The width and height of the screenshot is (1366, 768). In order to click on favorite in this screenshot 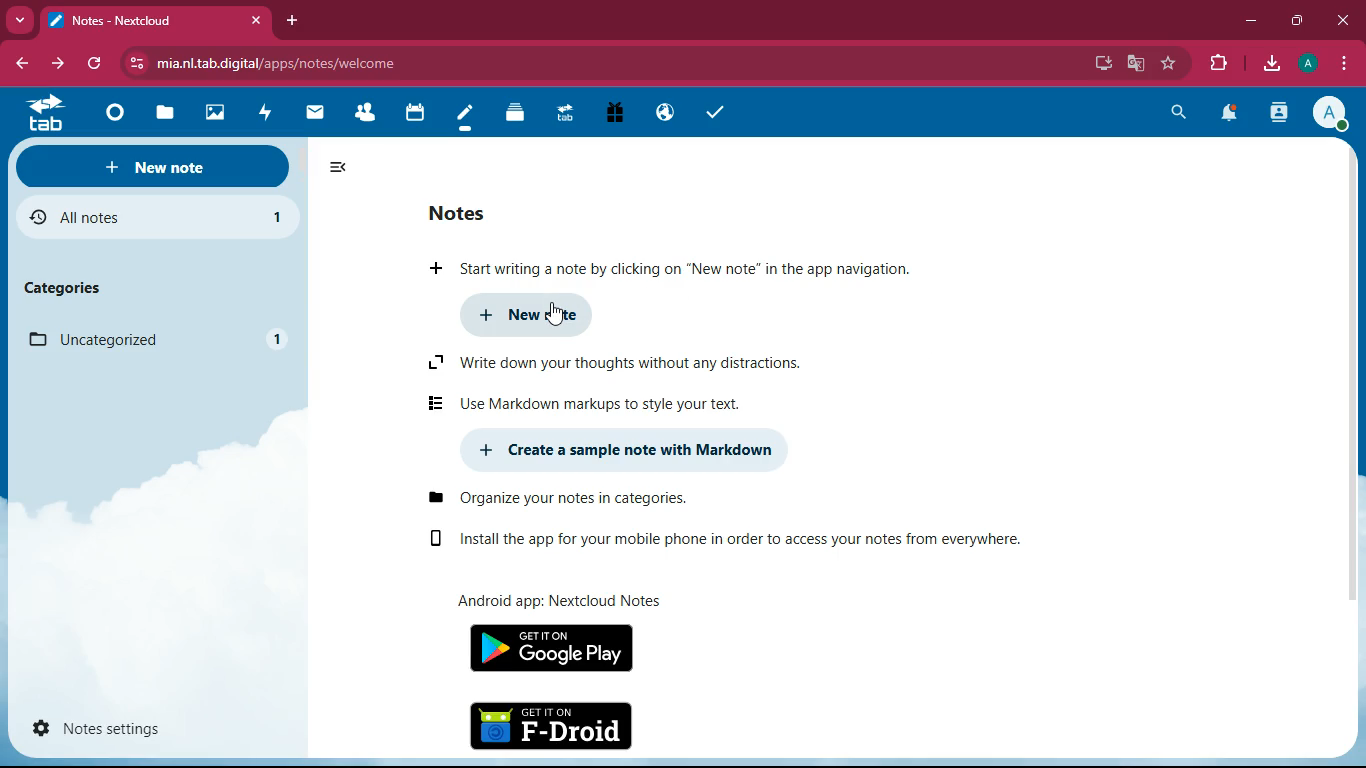, I will do `click(1168, 67)`.